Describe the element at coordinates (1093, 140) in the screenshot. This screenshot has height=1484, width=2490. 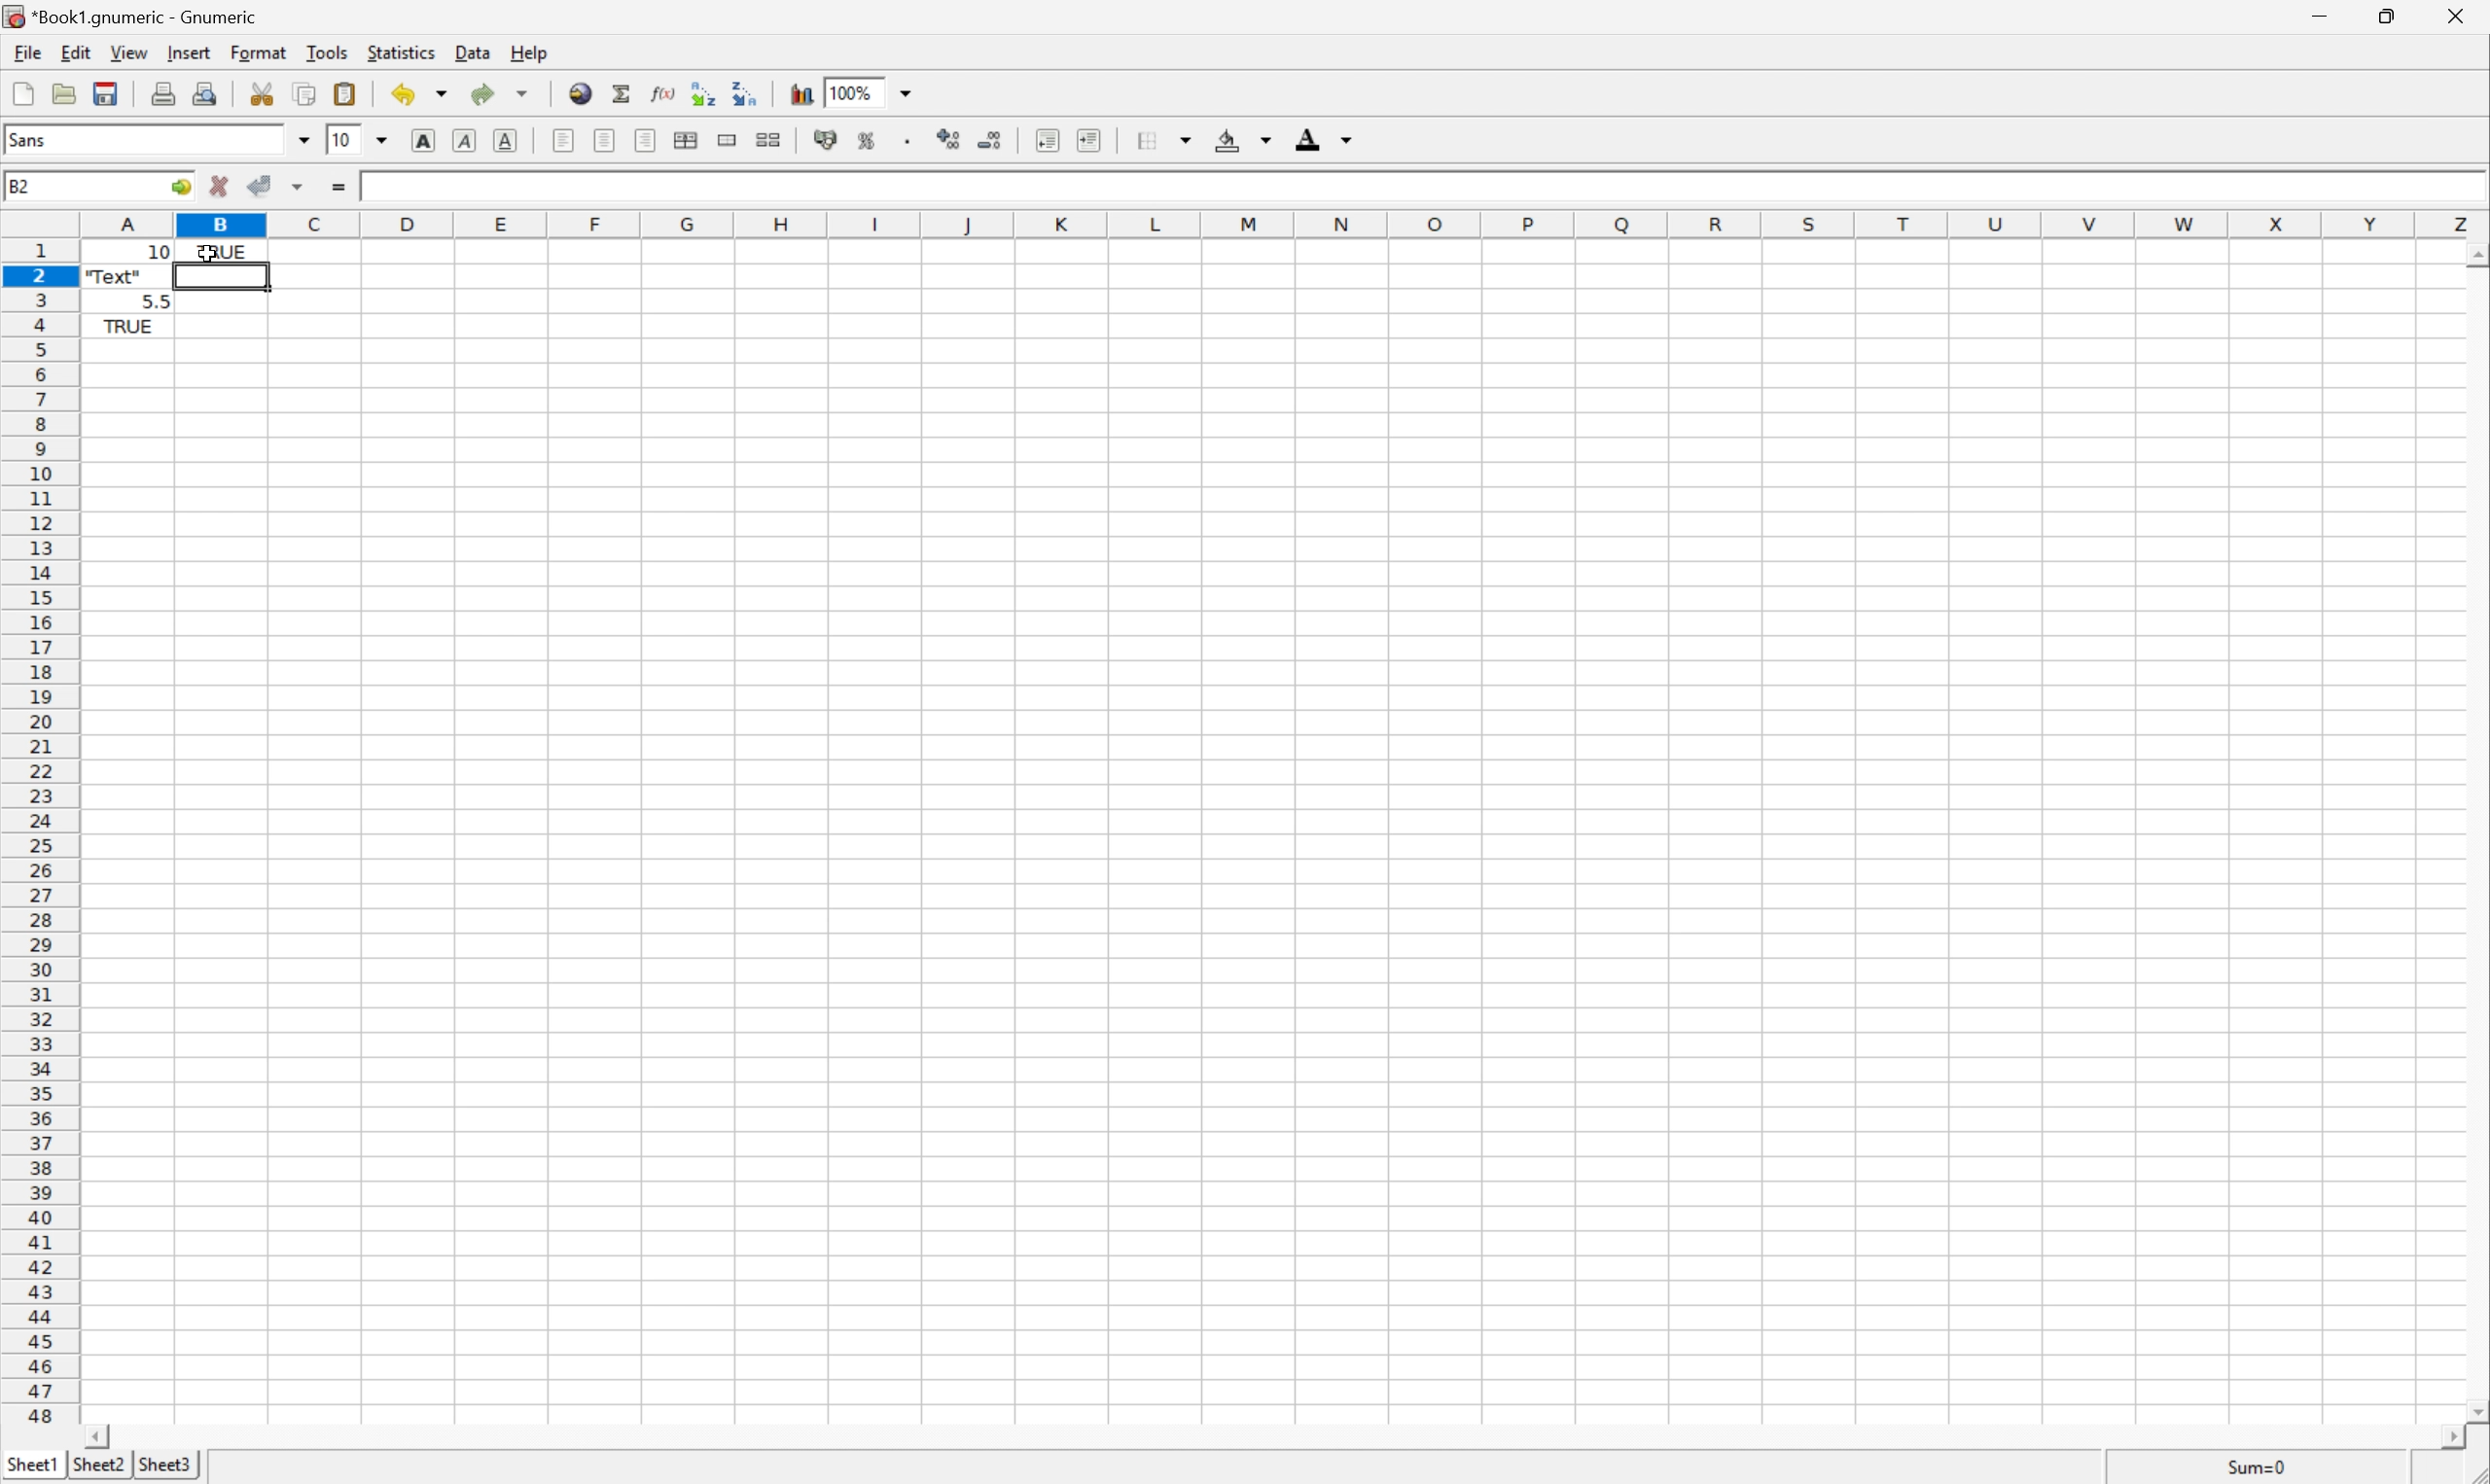
I see `Increase indent, and align the contents to the left` at that location.